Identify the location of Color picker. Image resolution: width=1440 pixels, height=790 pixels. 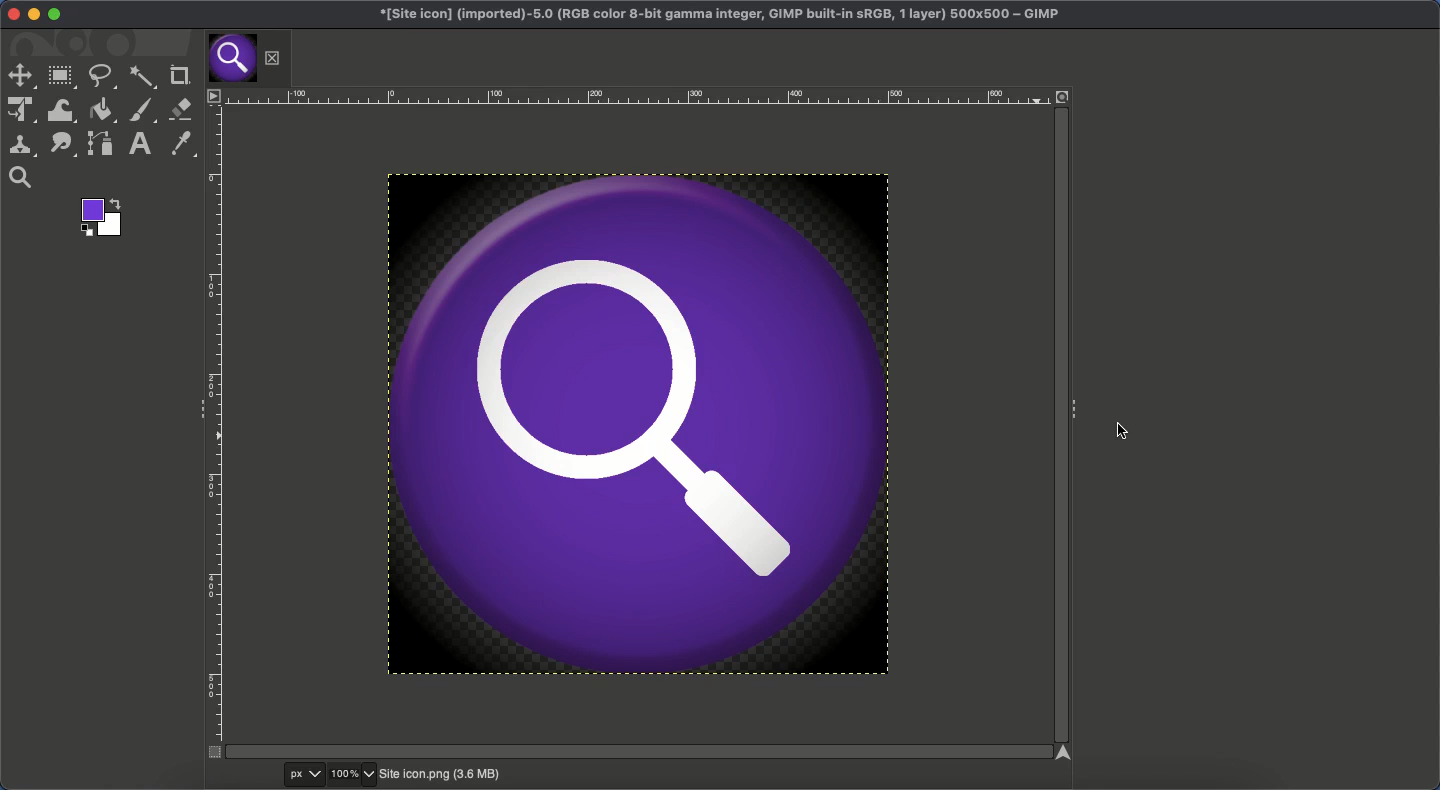
(179, 144).